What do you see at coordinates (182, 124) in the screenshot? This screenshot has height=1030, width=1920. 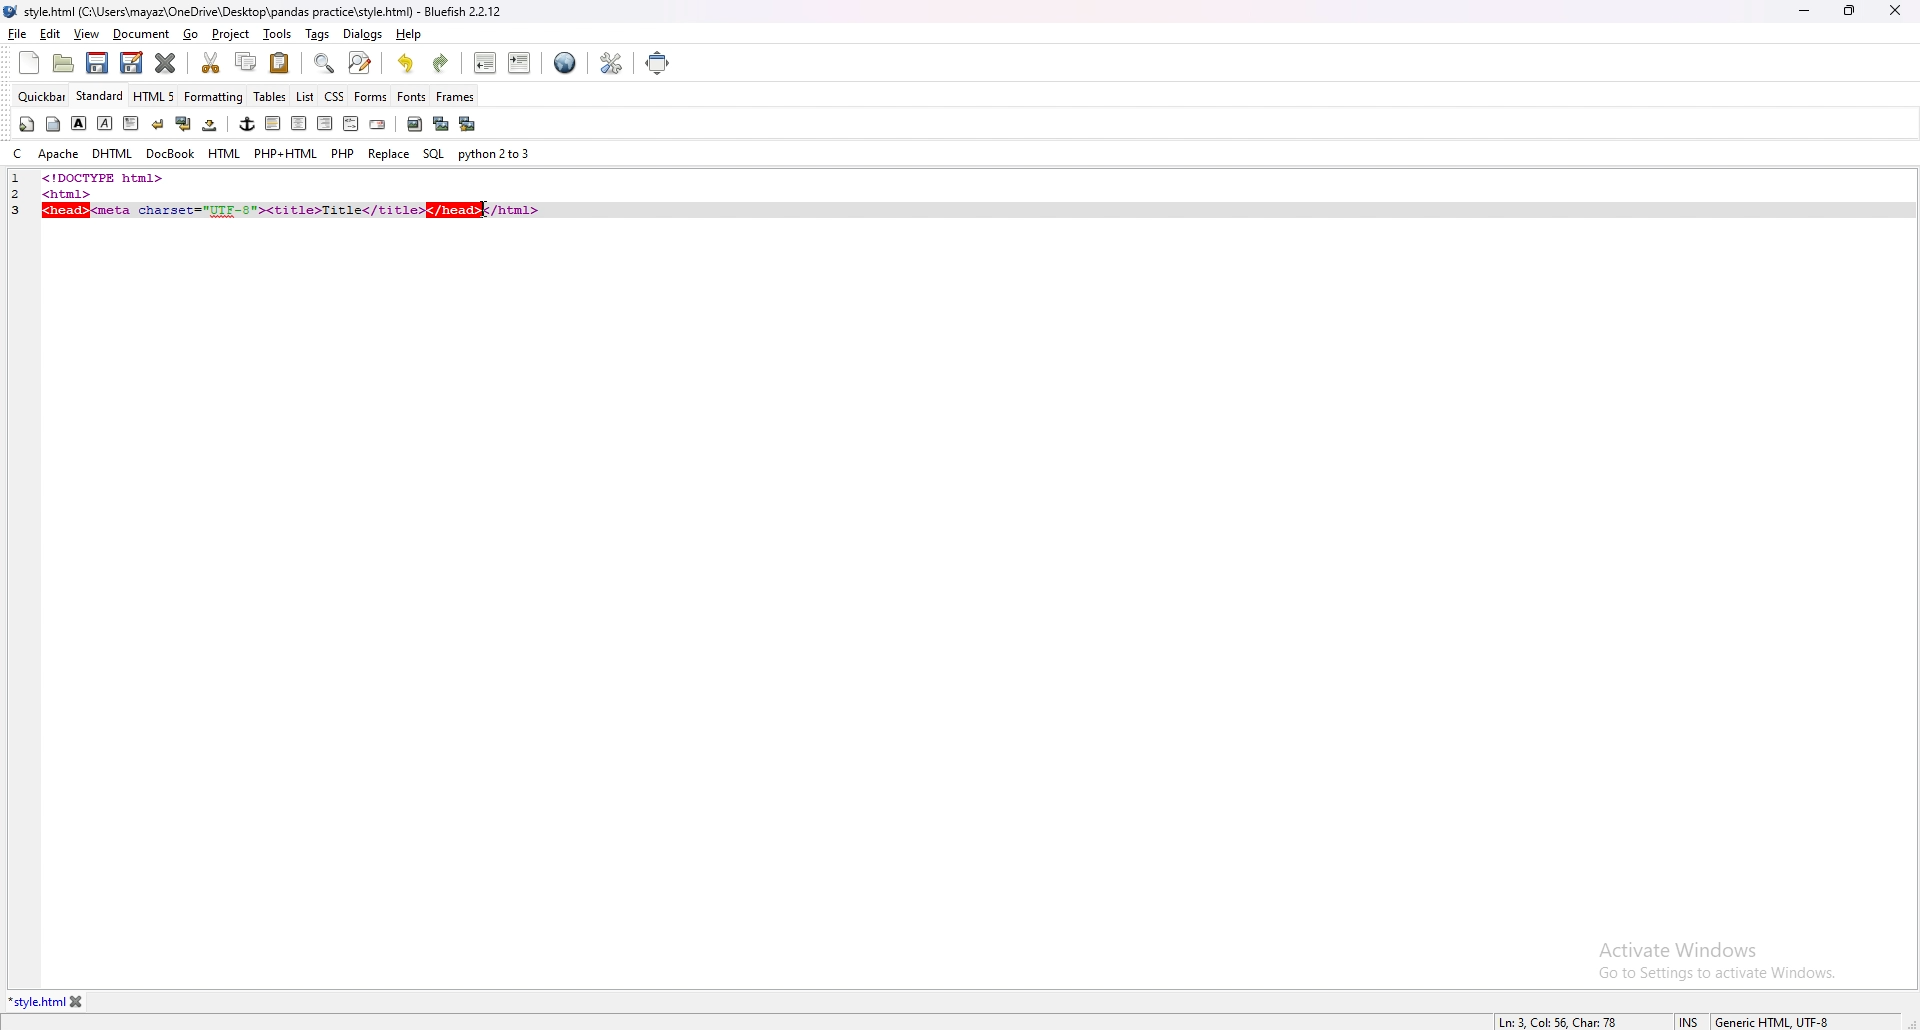 I see `break and clear` at bounding box center [182, 124].